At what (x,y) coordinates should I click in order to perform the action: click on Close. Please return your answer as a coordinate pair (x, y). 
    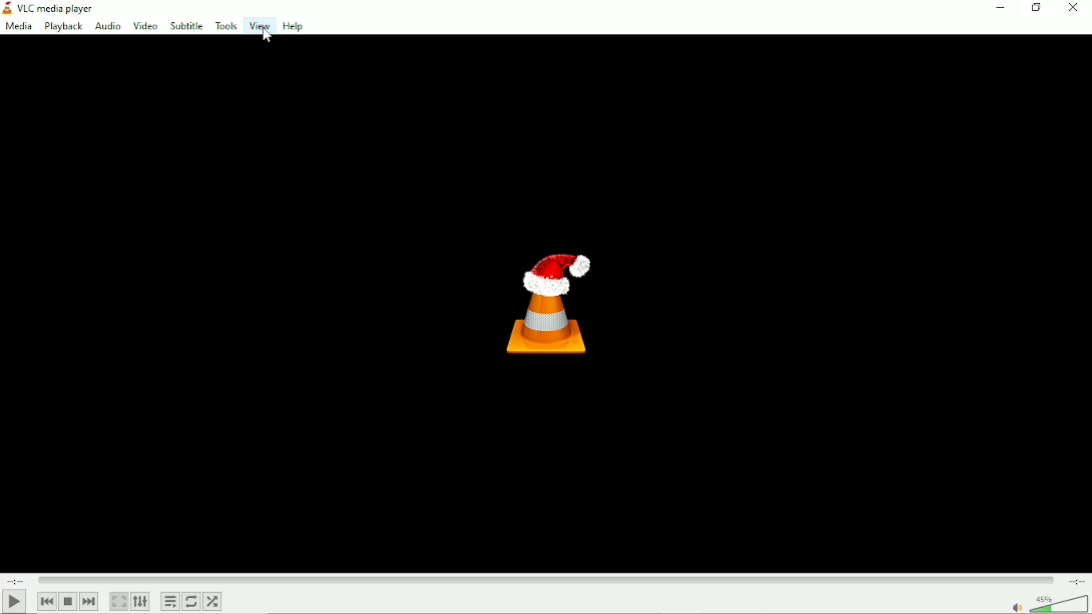
    Looking at the image, I should click on (1076, 10).